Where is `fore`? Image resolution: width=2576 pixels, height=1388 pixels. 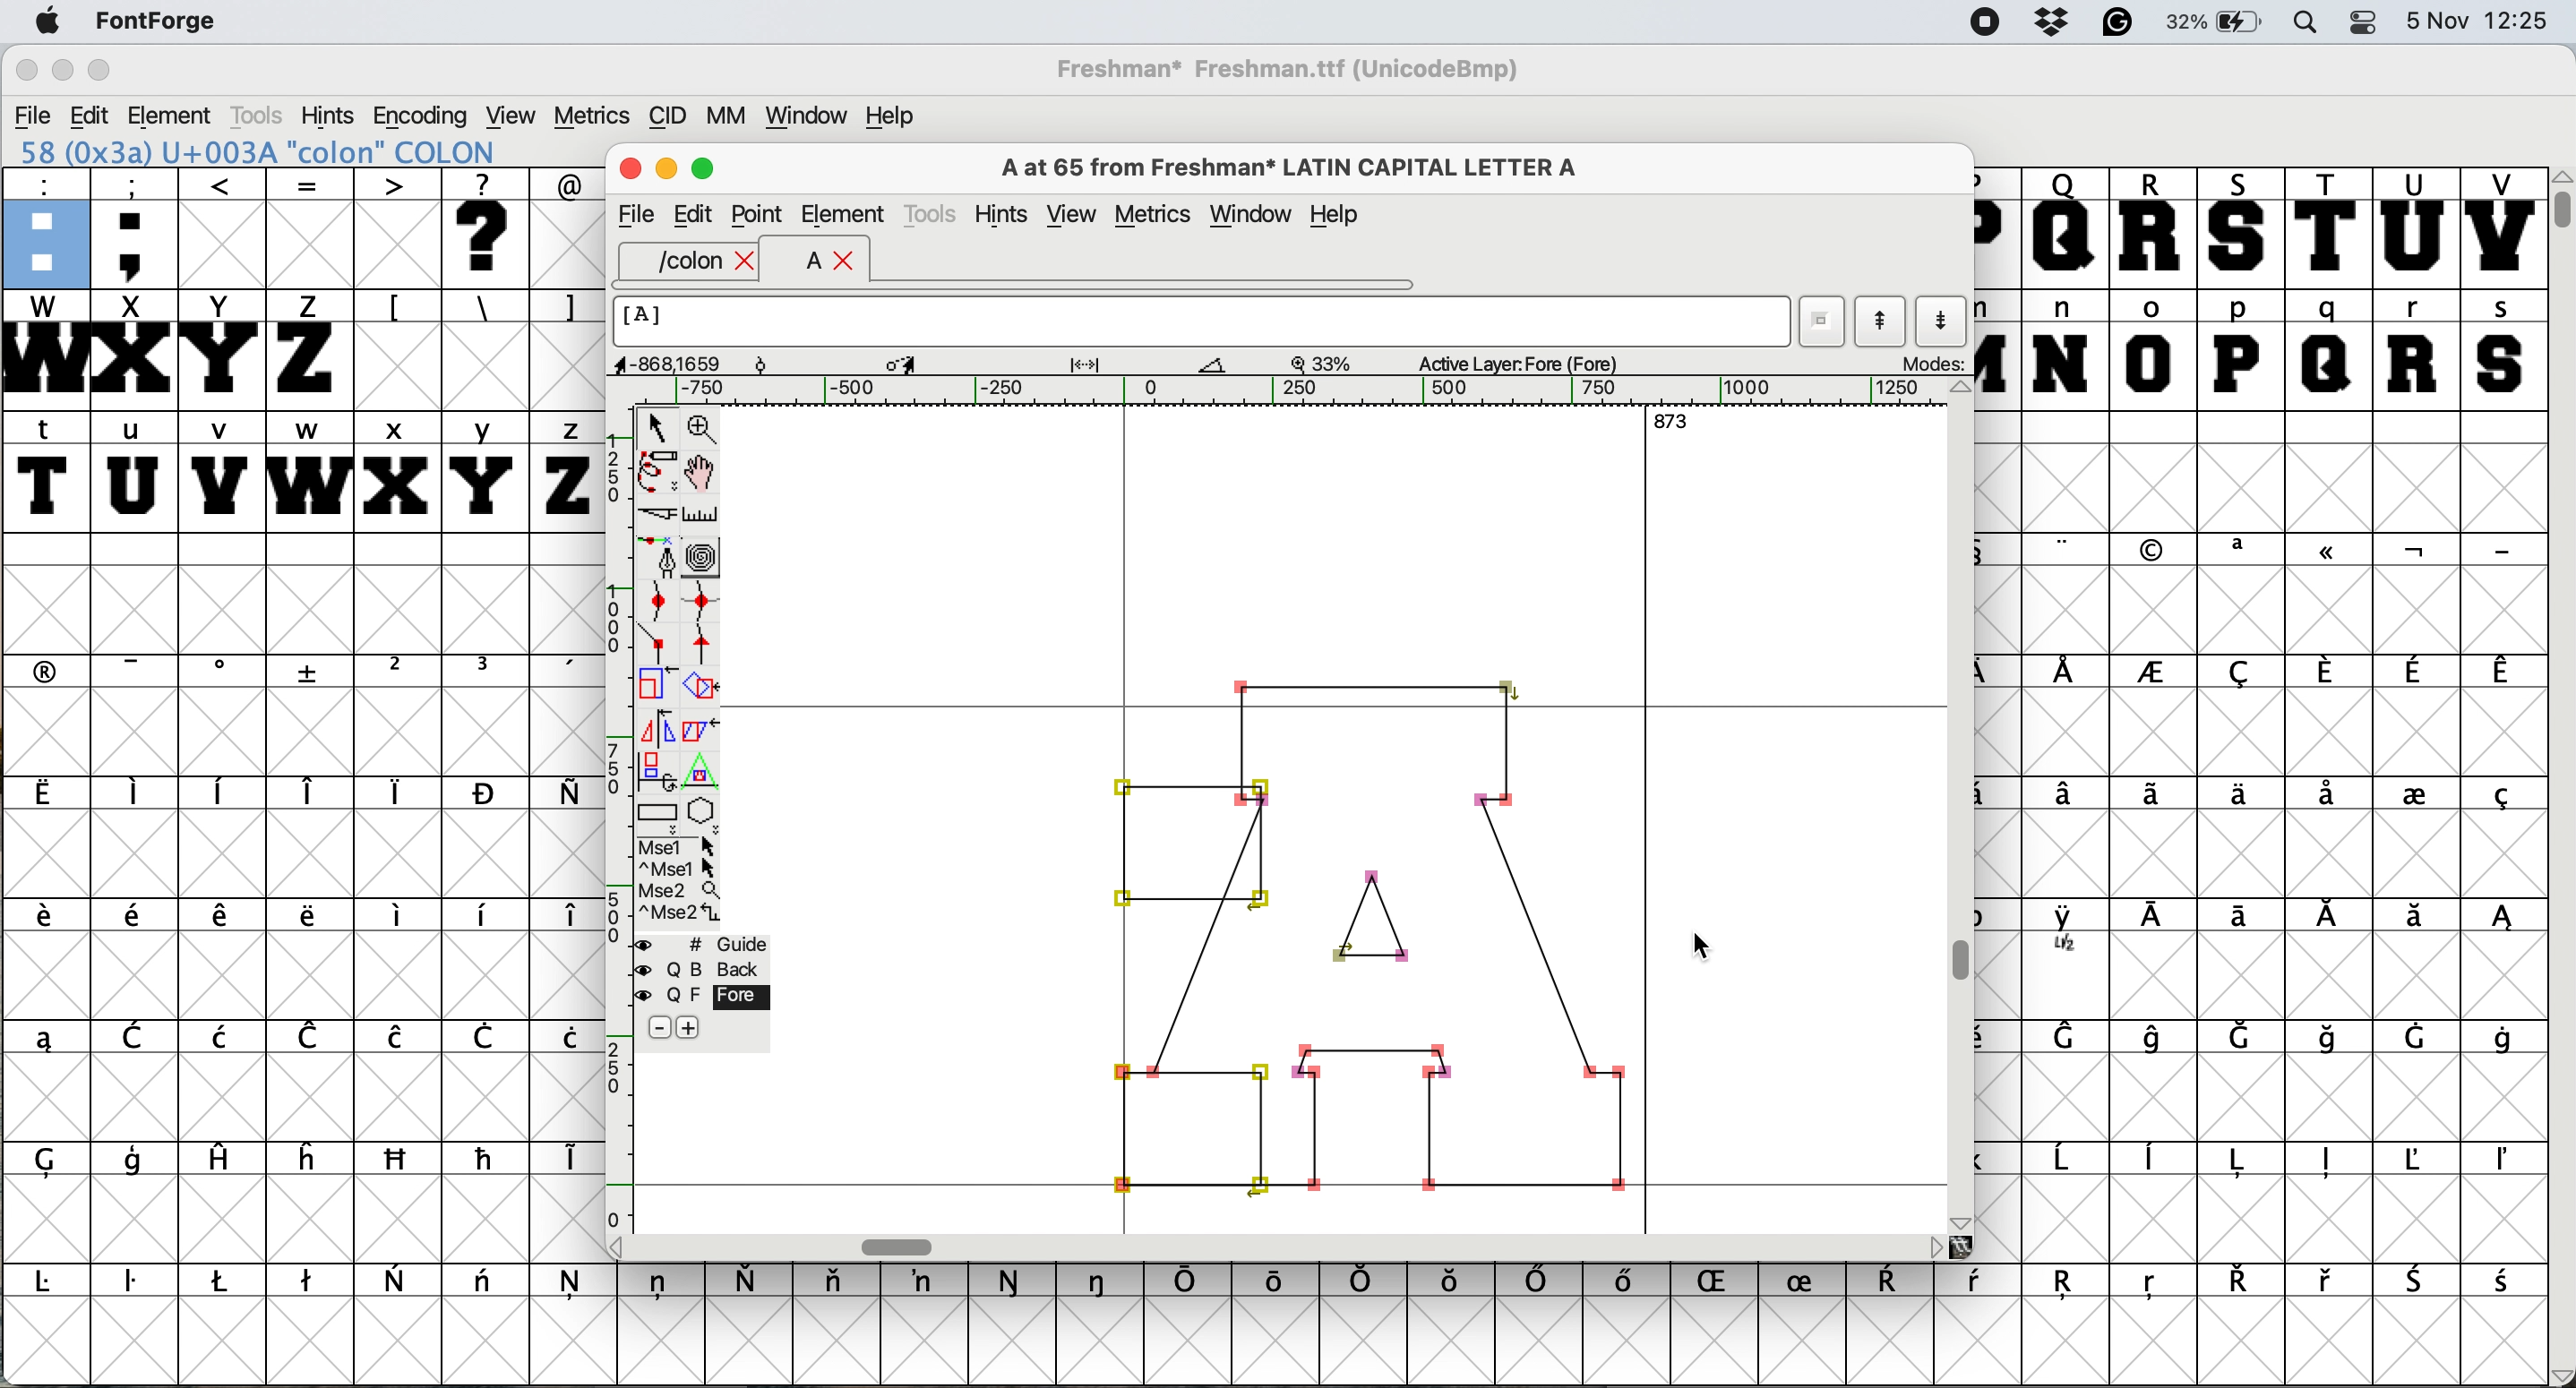
fore is located at coordinates (702, 995).